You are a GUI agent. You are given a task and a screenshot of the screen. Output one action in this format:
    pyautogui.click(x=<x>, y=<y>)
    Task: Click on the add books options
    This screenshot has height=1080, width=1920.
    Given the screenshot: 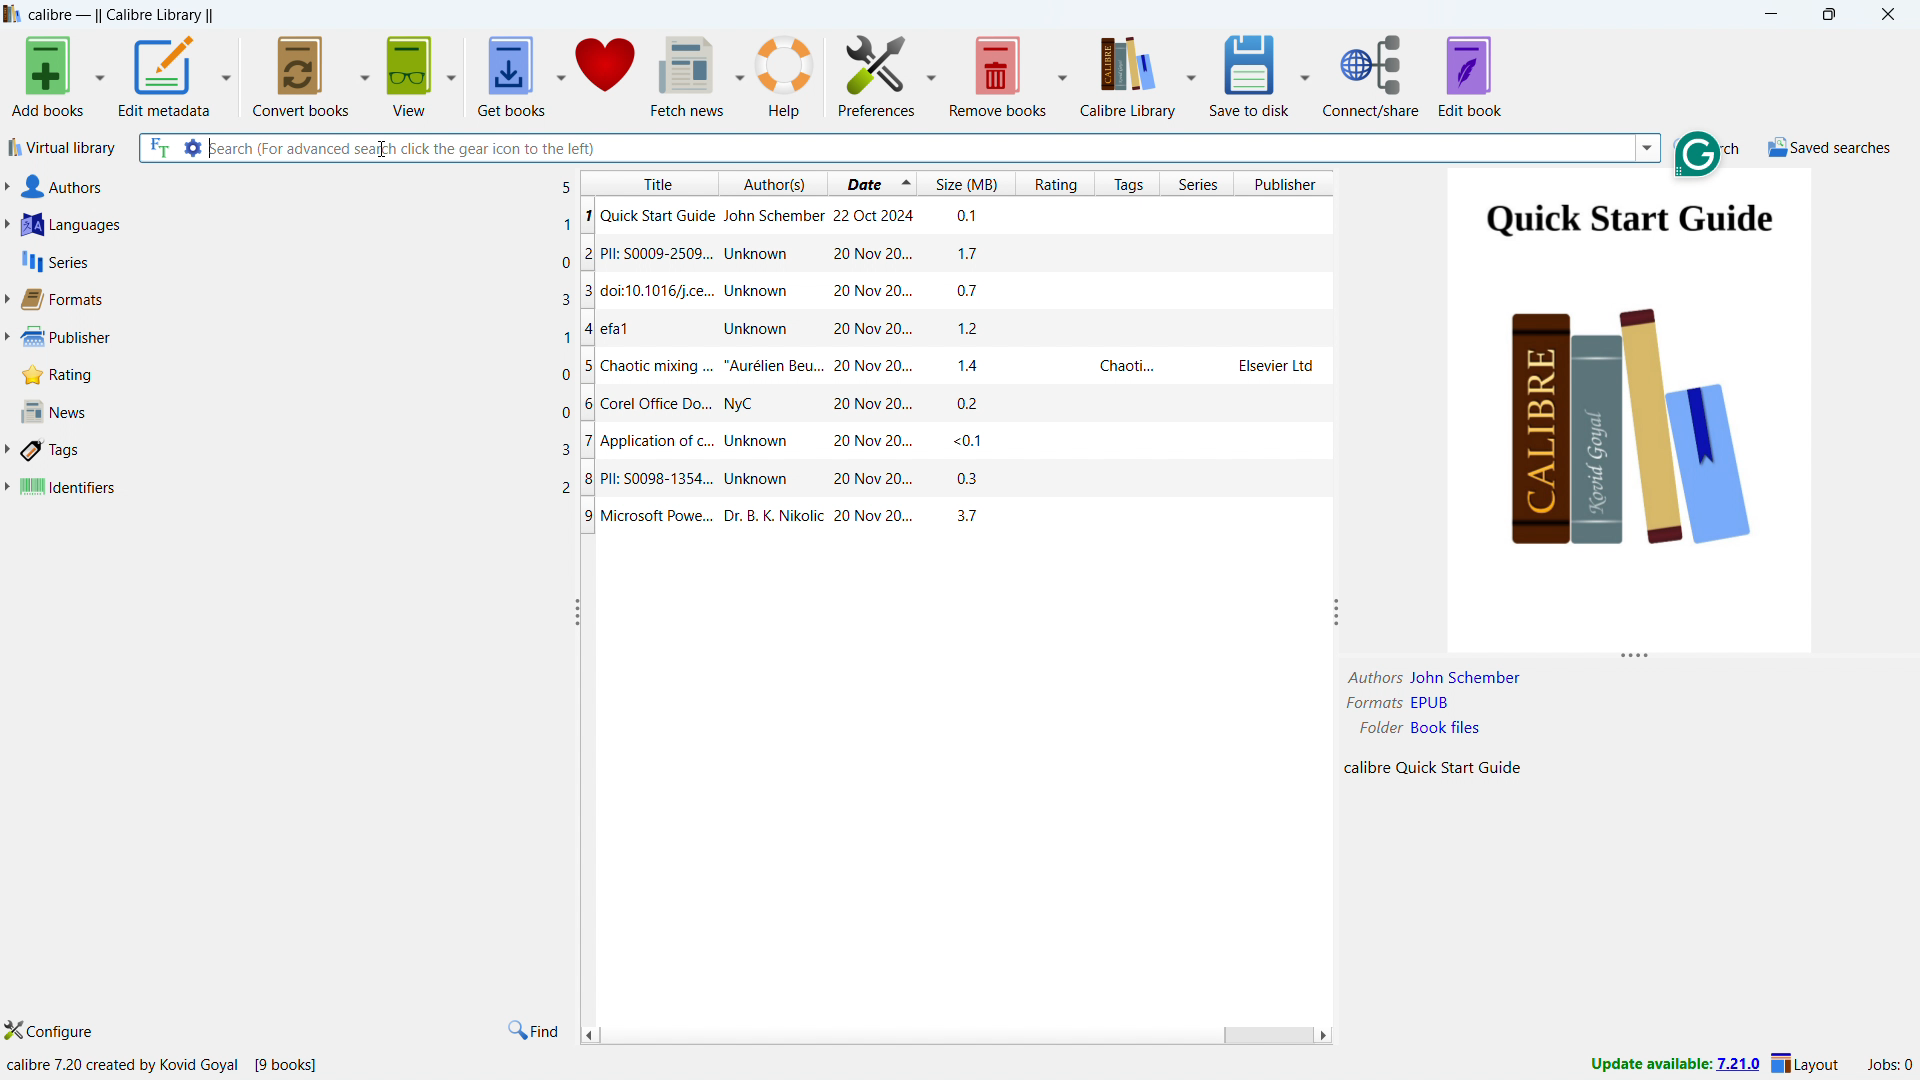 What is the action you would take?
    pyautogui.click(x=100, y=73)
    